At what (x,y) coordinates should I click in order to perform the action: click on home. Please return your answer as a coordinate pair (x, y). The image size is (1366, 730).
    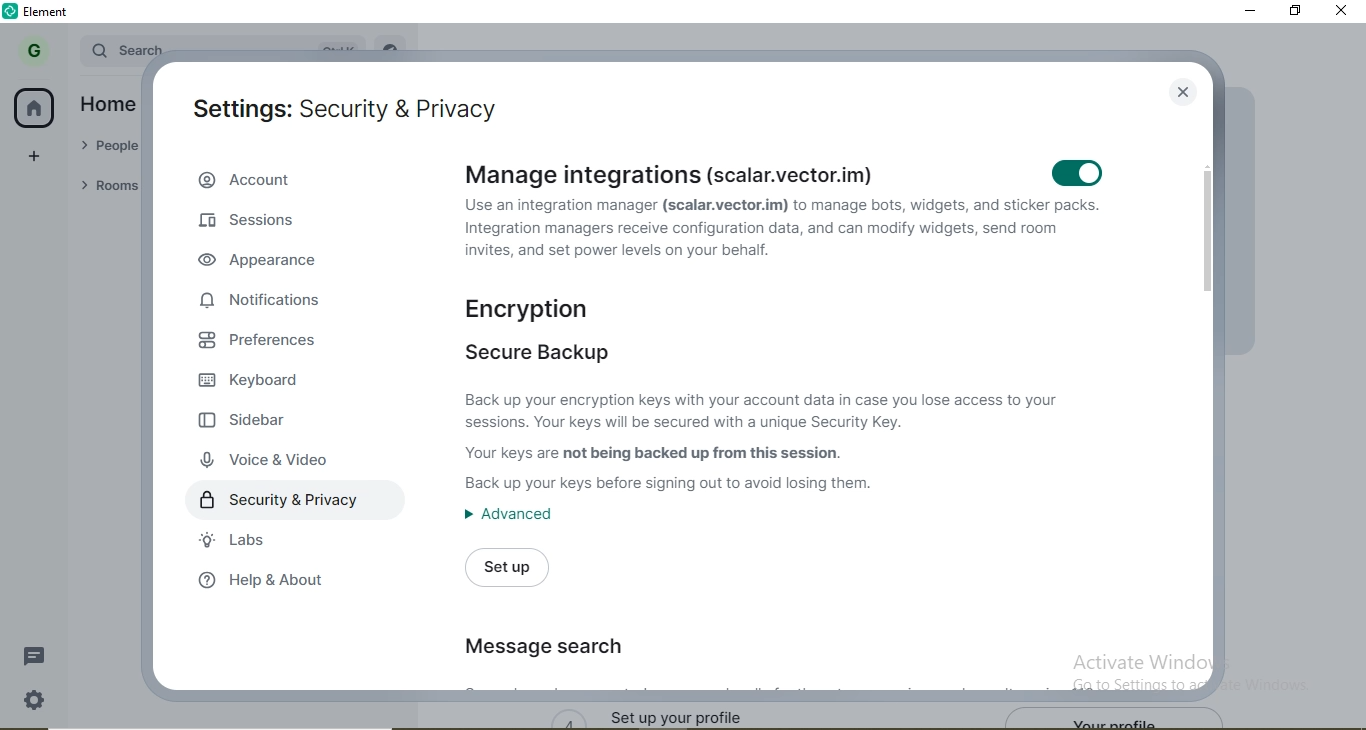
    Looking at the image, I should click on (36, 109).